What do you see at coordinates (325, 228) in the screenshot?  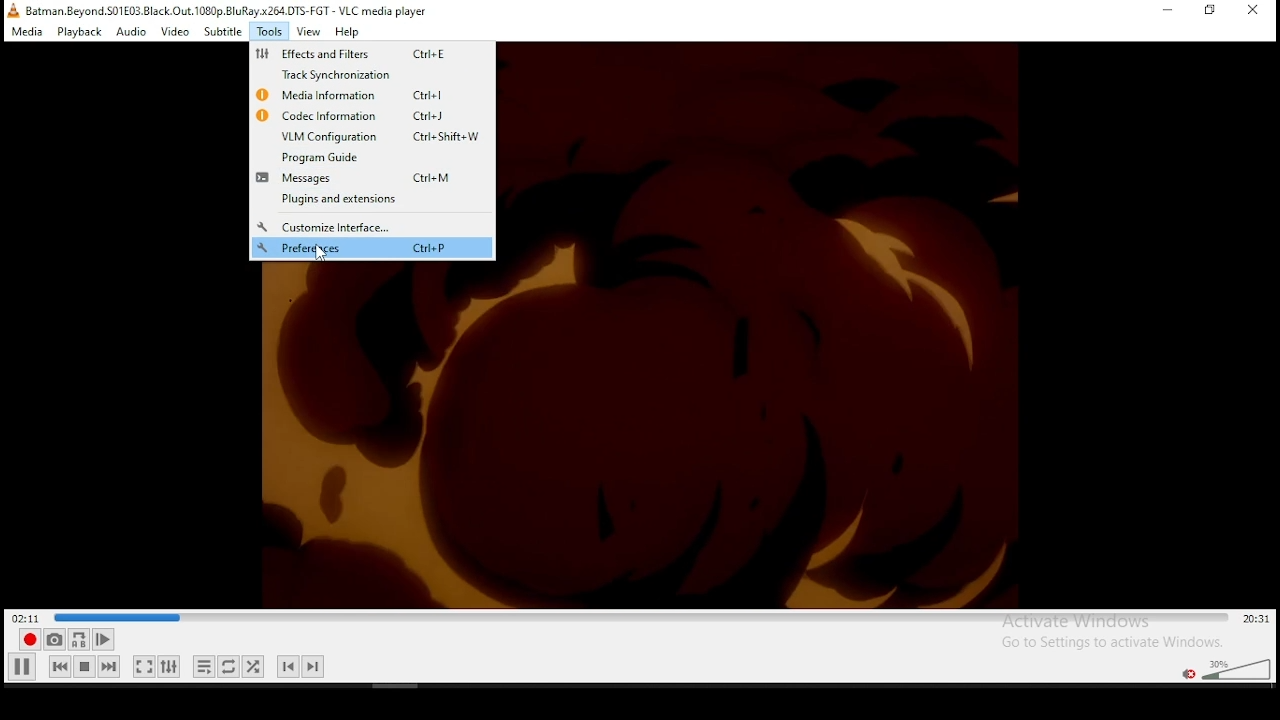 I see `customize interface` at bounding box center [325, 228].